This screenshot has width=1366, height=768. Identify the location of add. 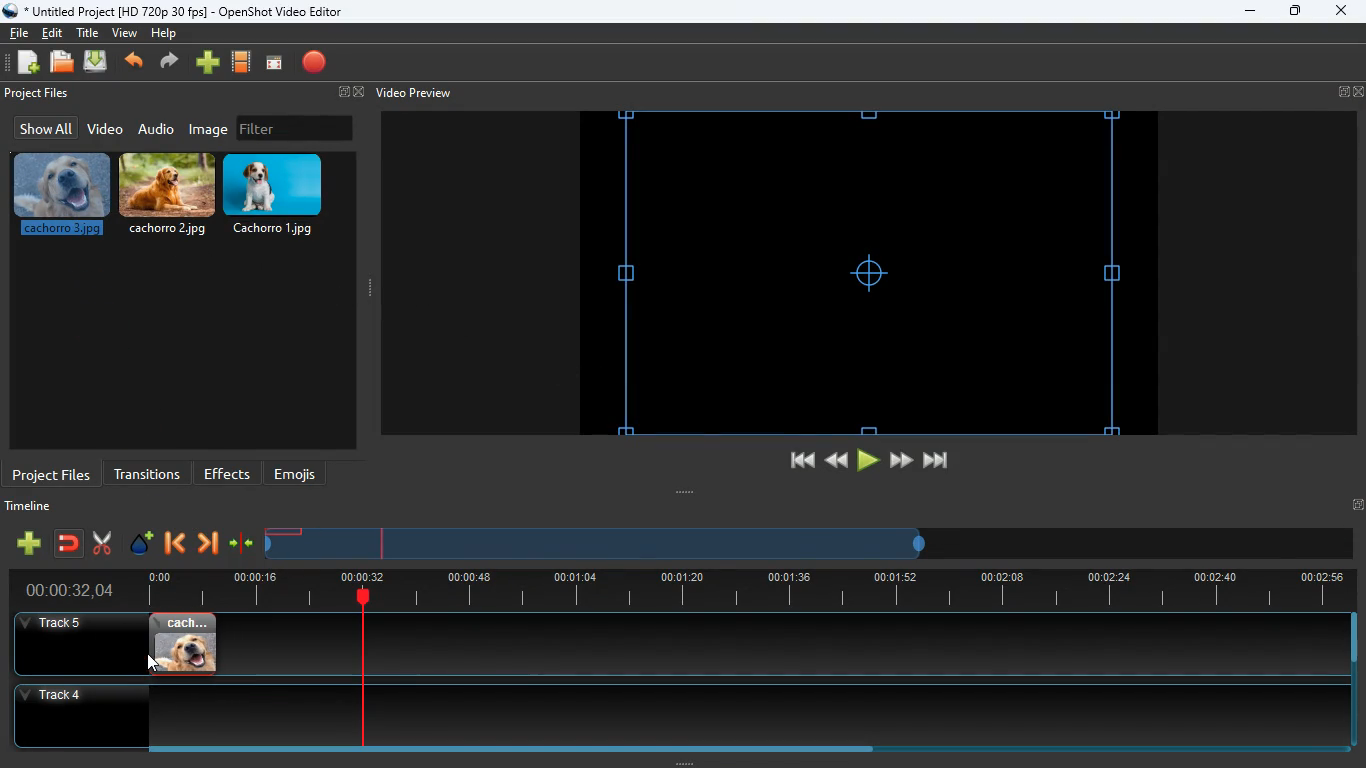
(28, 543).